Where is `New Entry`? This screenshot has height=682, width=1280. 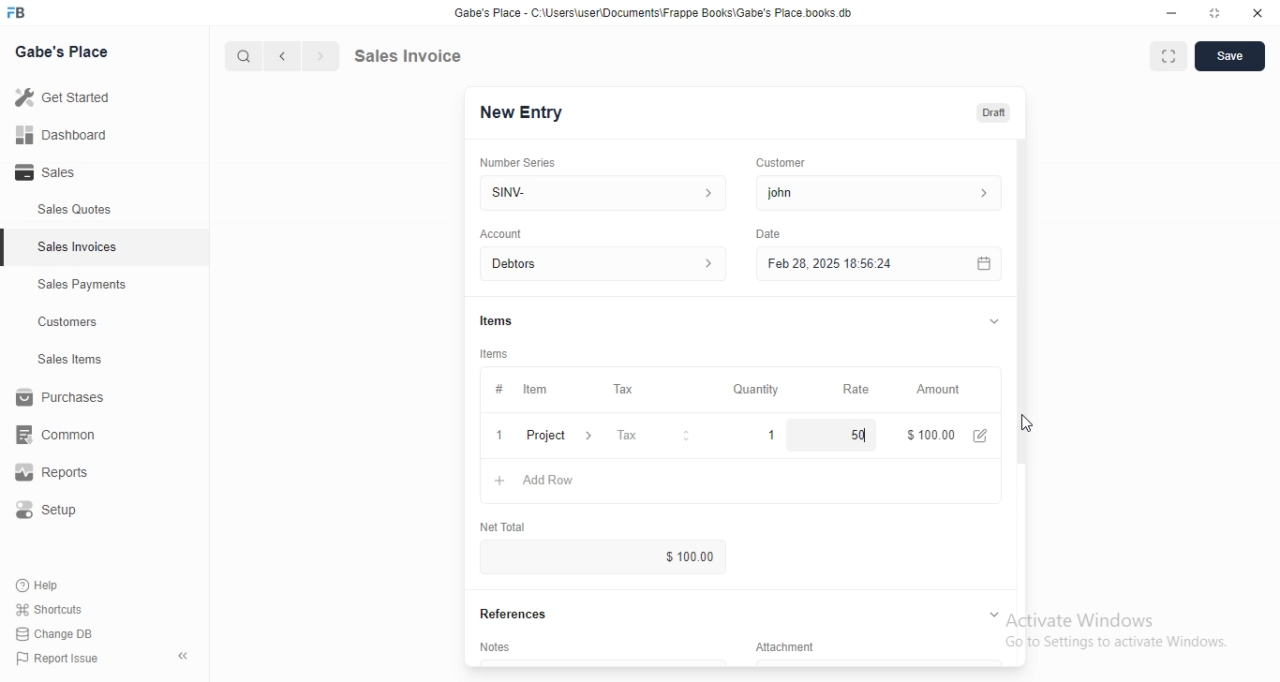
New Entry is located at coordinates (528, 112).